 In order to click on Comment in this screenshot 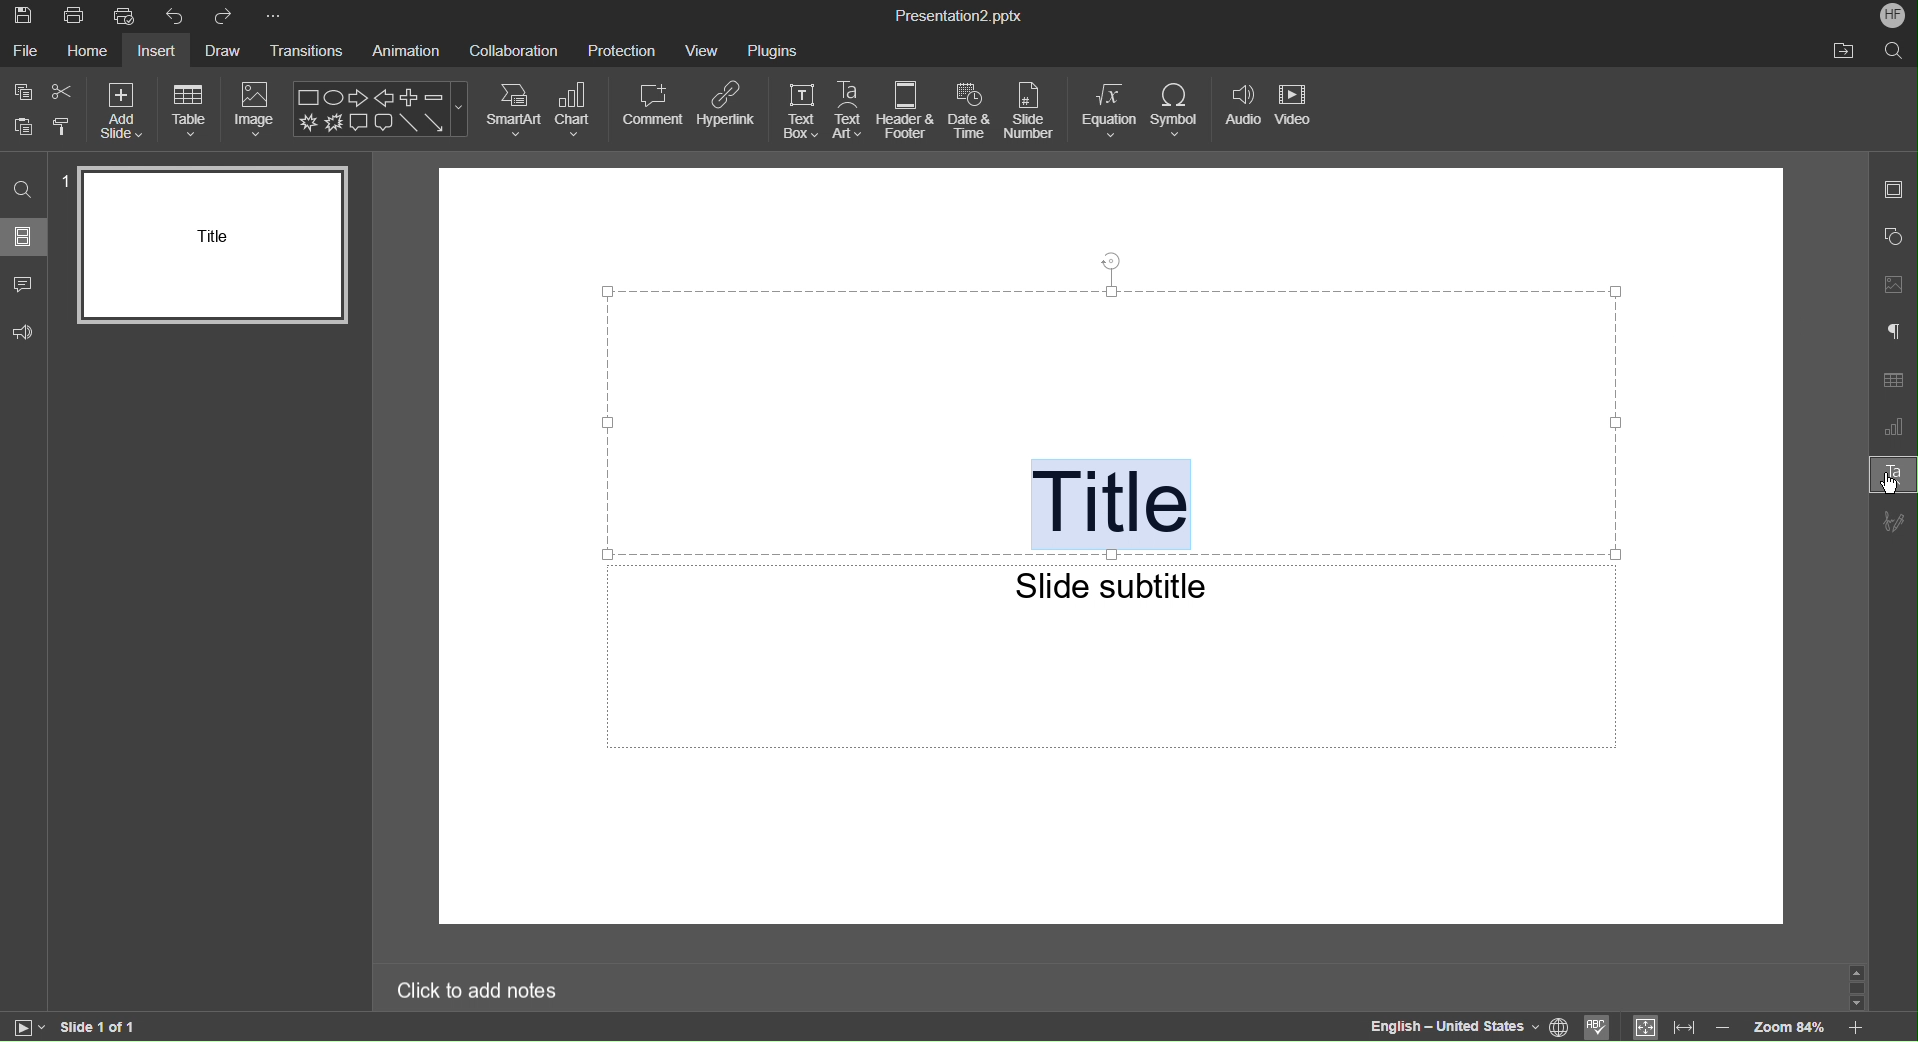, I will do `click(654, 110)`.